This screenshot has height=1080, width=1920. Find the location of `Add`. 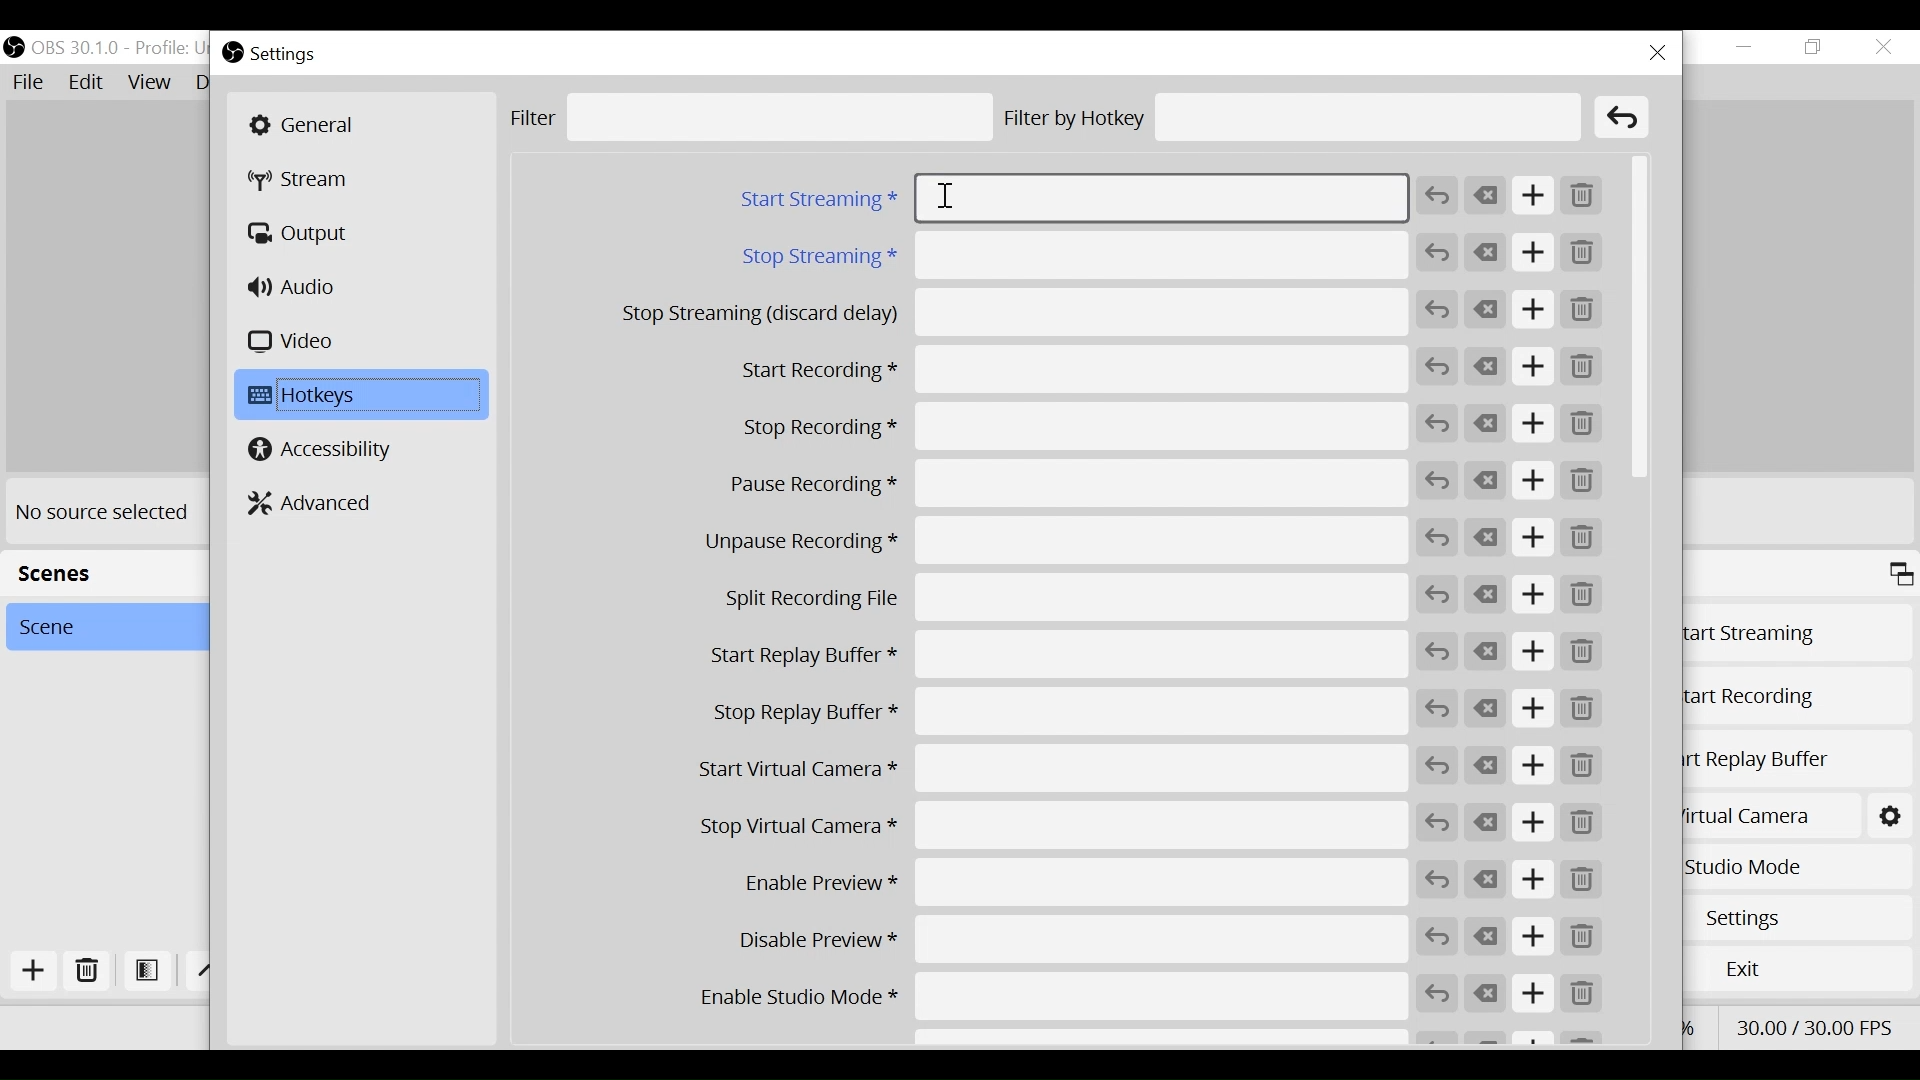

Add is located at coordinates (1537, 366).